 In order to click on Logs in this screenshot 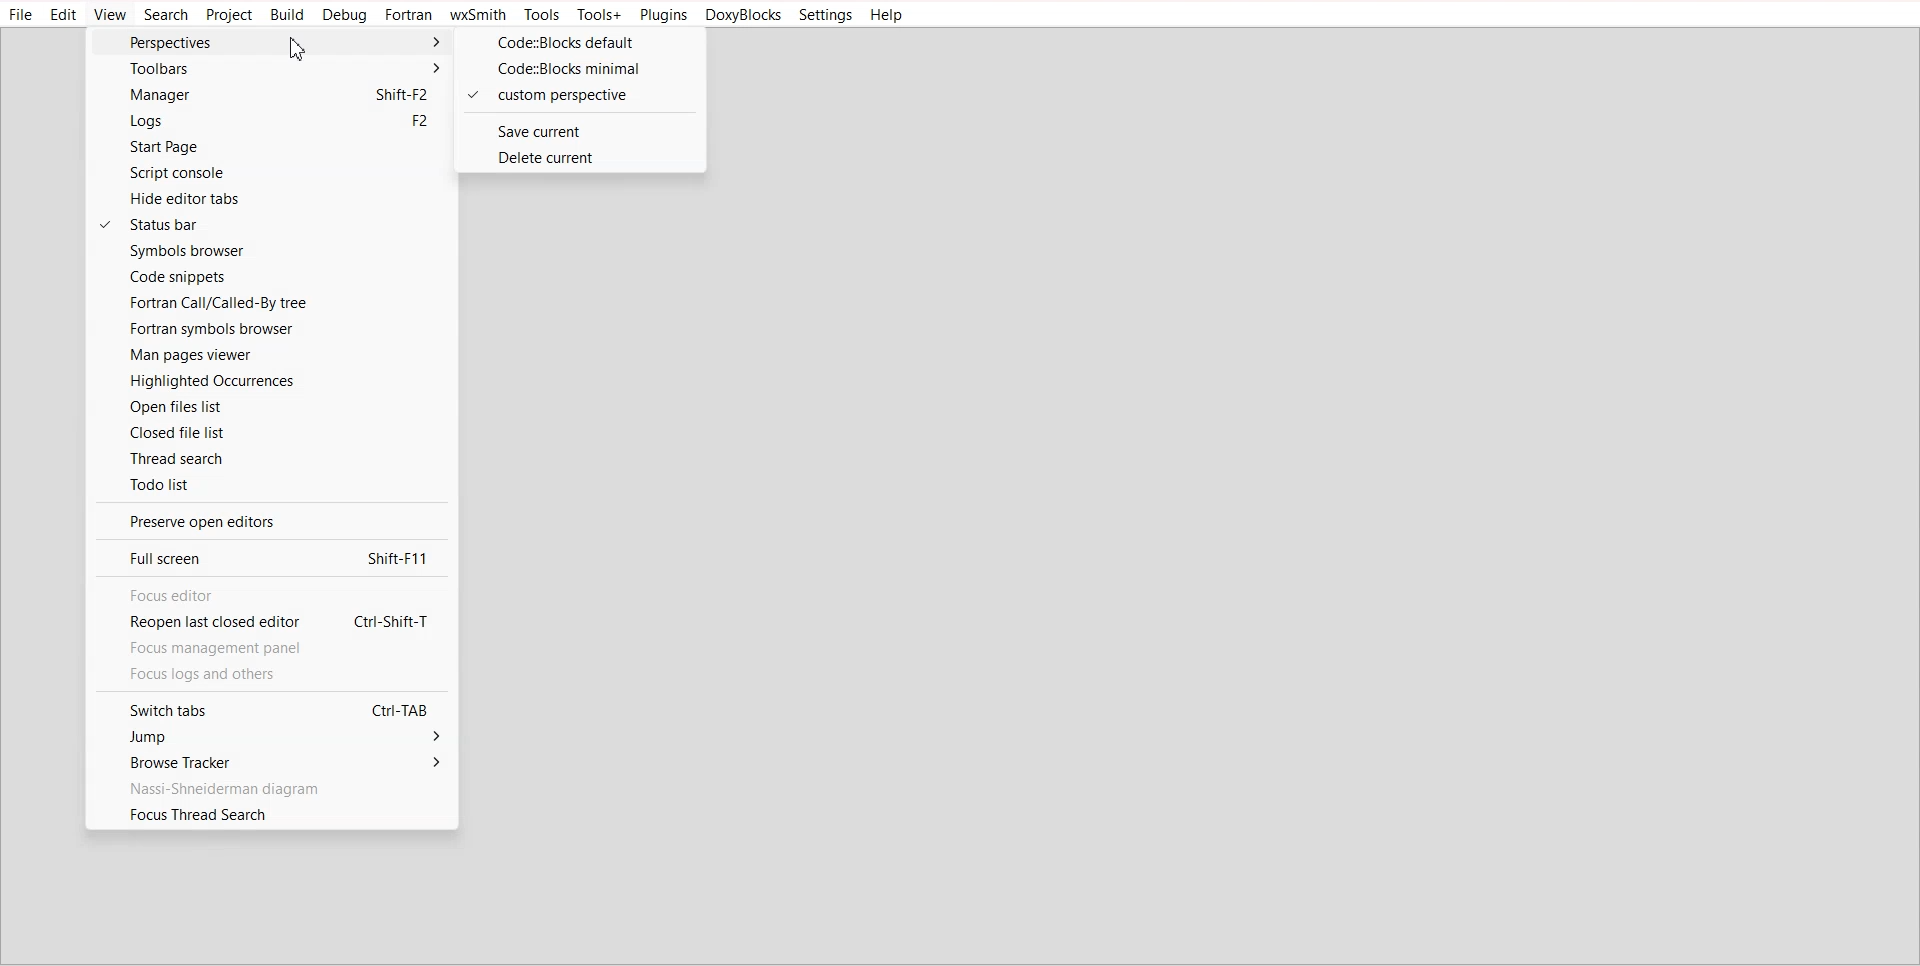, I will do `click(267, 122)`.